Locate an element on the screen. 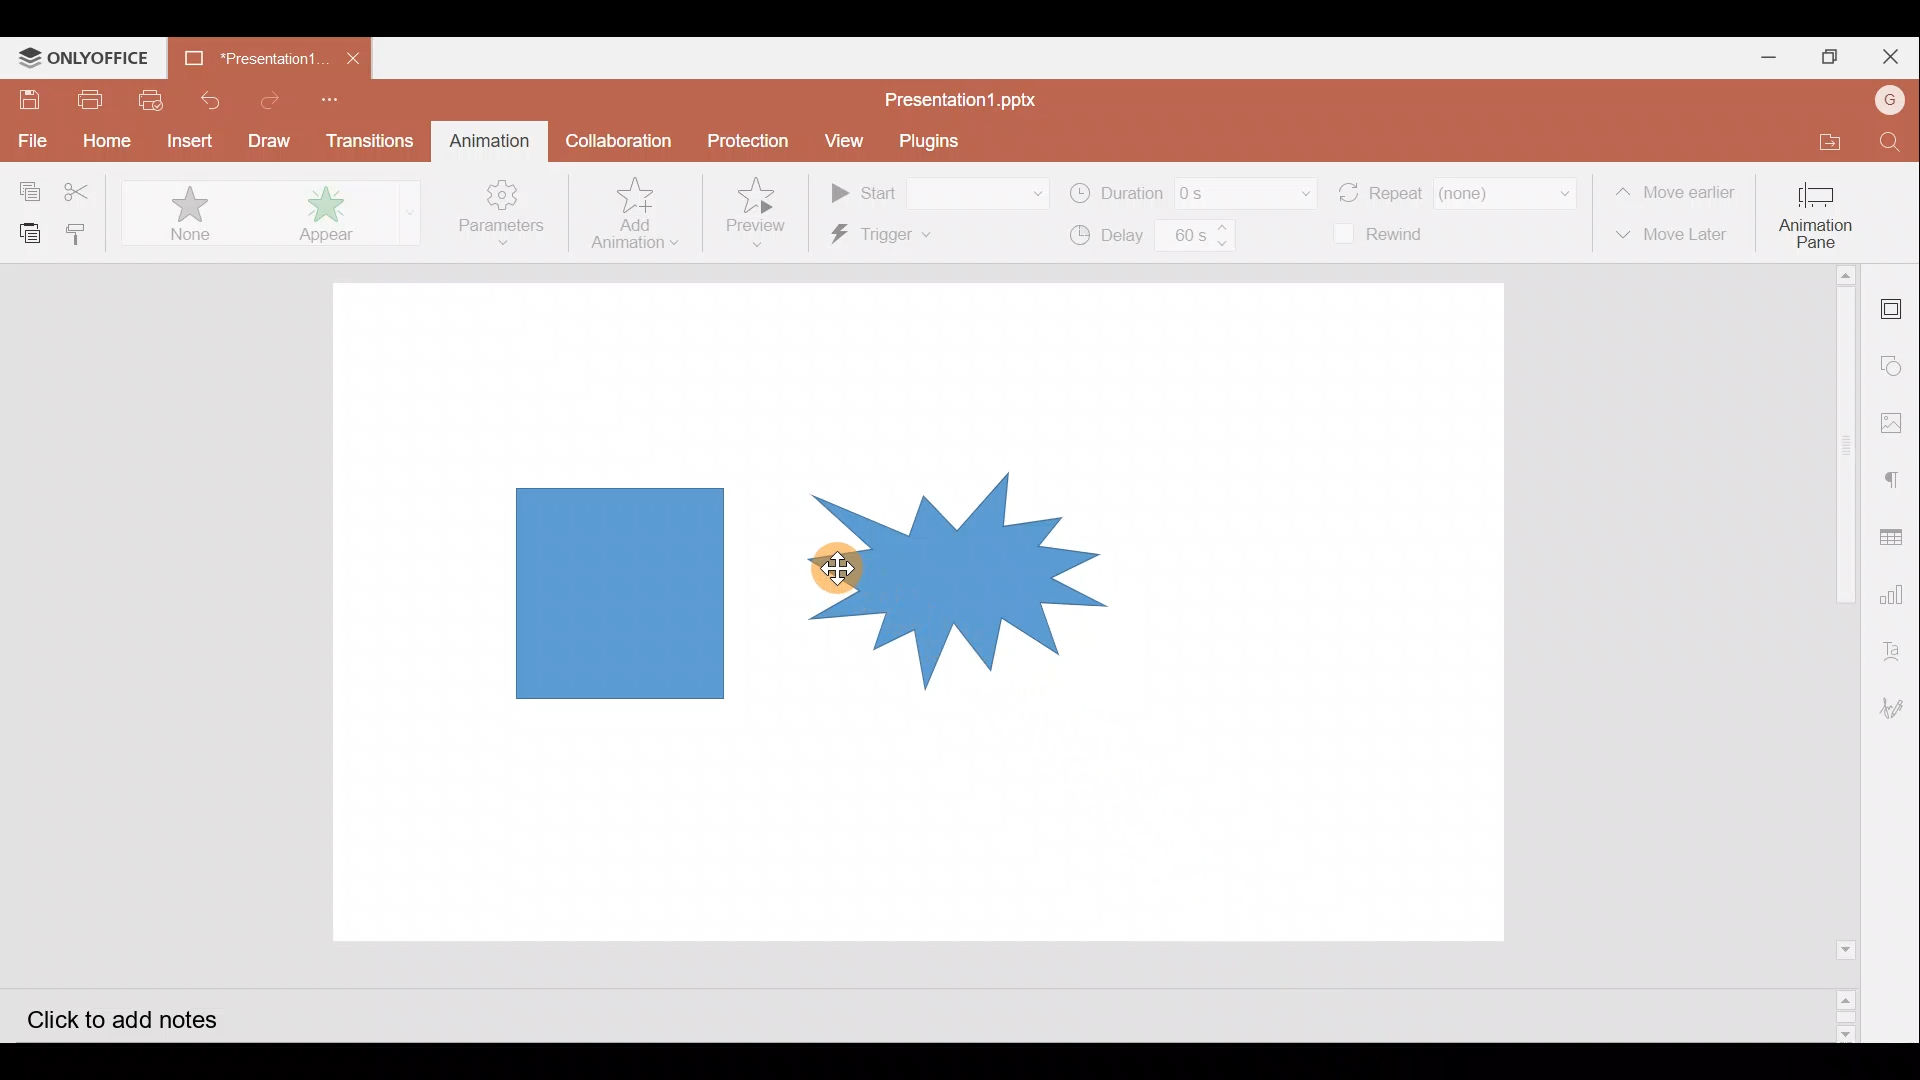 Image resolution: width=1920 pixels, height=1080 pixels. Transitions is located at coordinates (370, 140).